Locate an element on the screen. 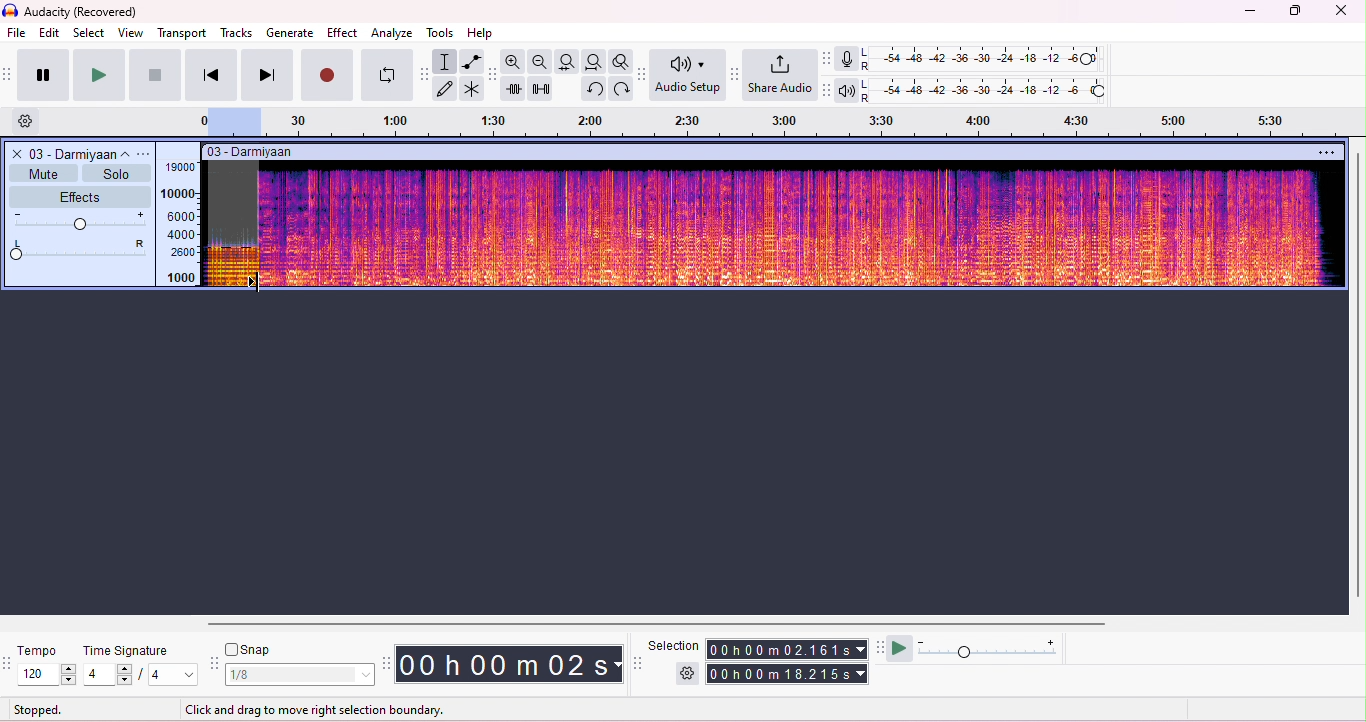 This screenshot has height=722, width=1366. toggle zoom is located at coordinates (620, 61).